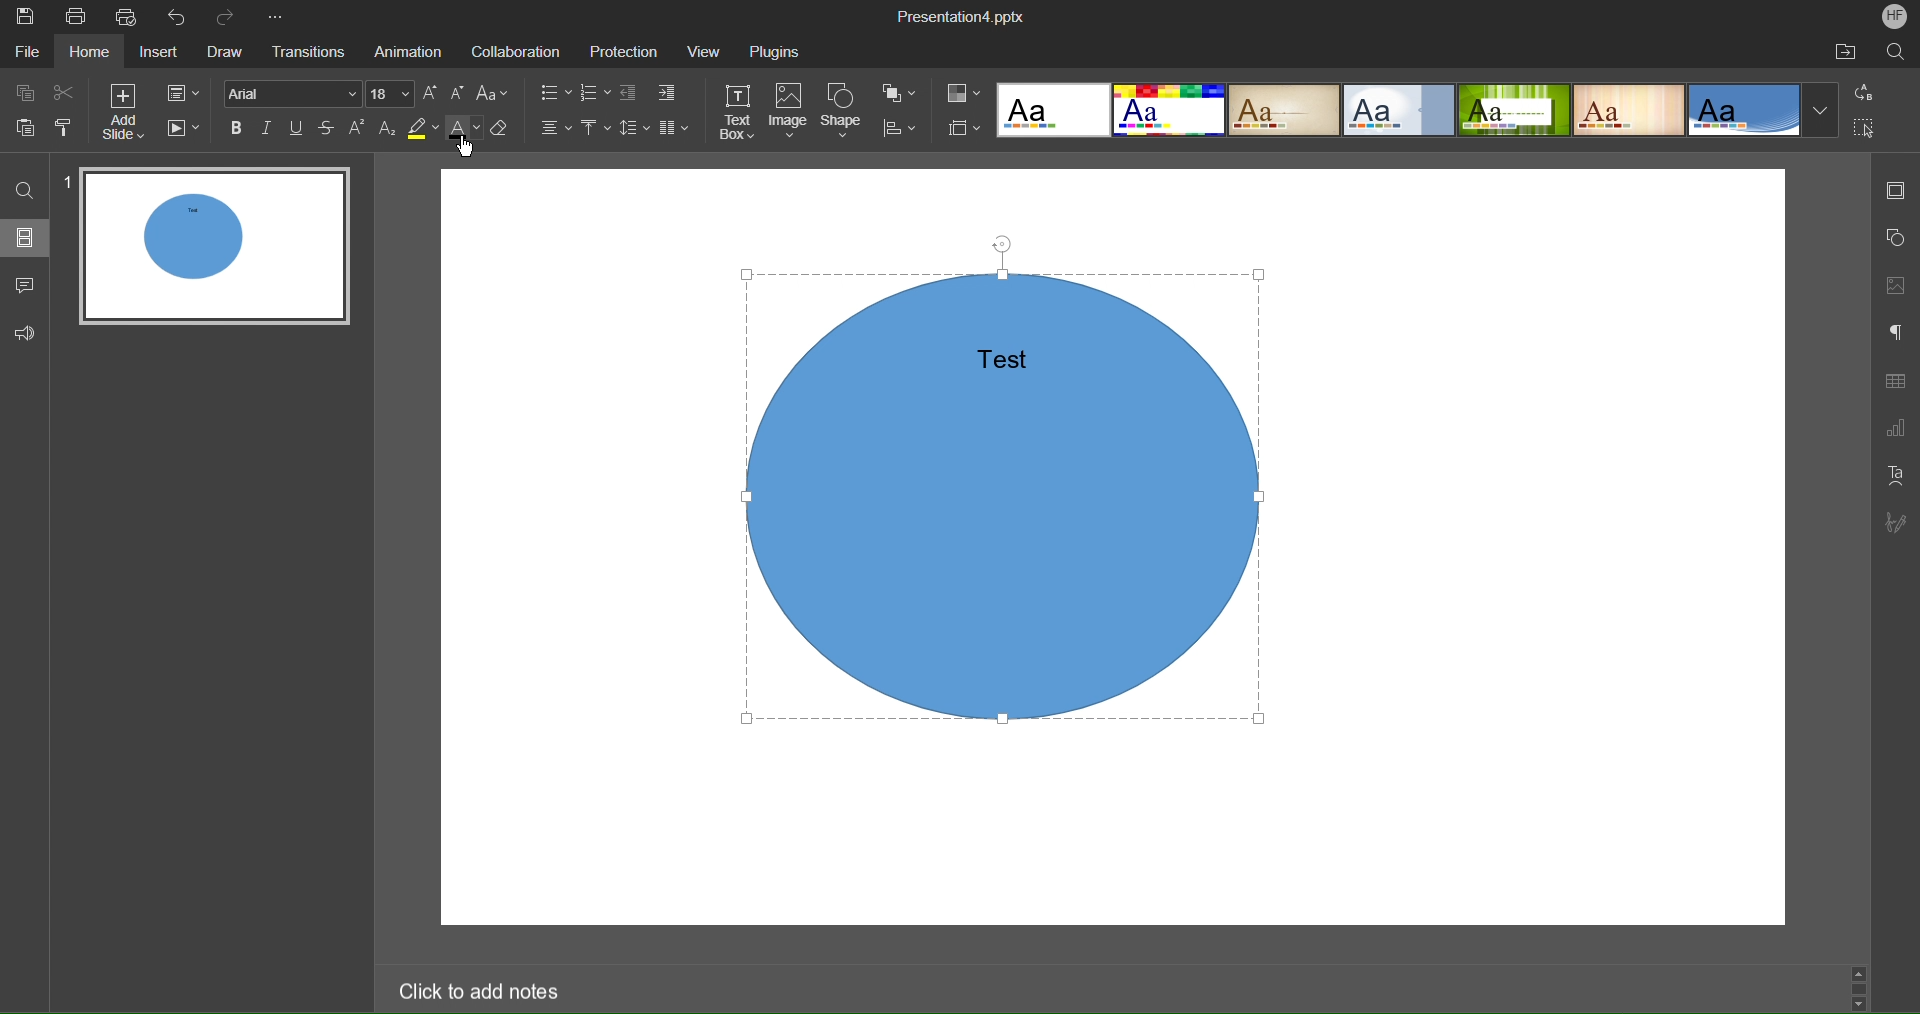 The height and width of the screenshot is (1014, 1920). What do you see at coordinates (898, 92) in the screenshot?
I see `Arrange` at bounding box center [898, 92].